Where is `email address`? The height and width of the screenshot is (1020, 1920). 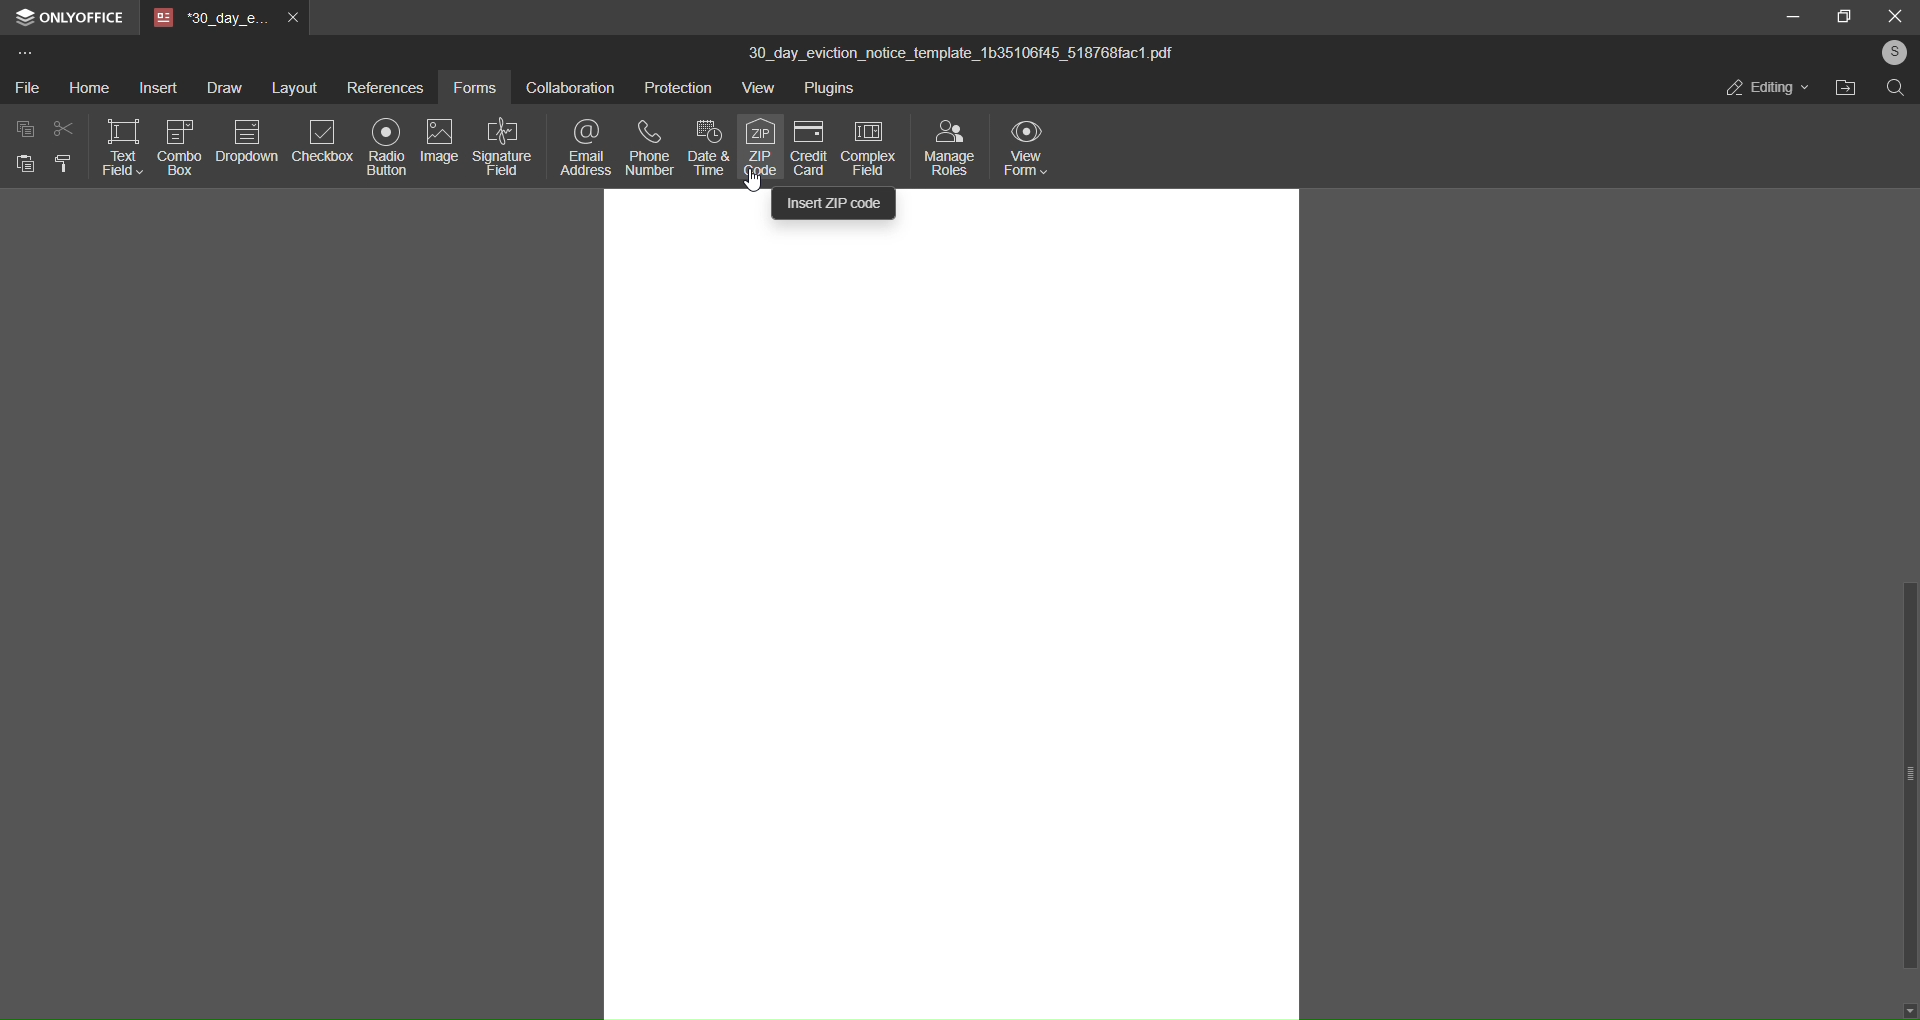
email address is located at coordinates (586, 145).